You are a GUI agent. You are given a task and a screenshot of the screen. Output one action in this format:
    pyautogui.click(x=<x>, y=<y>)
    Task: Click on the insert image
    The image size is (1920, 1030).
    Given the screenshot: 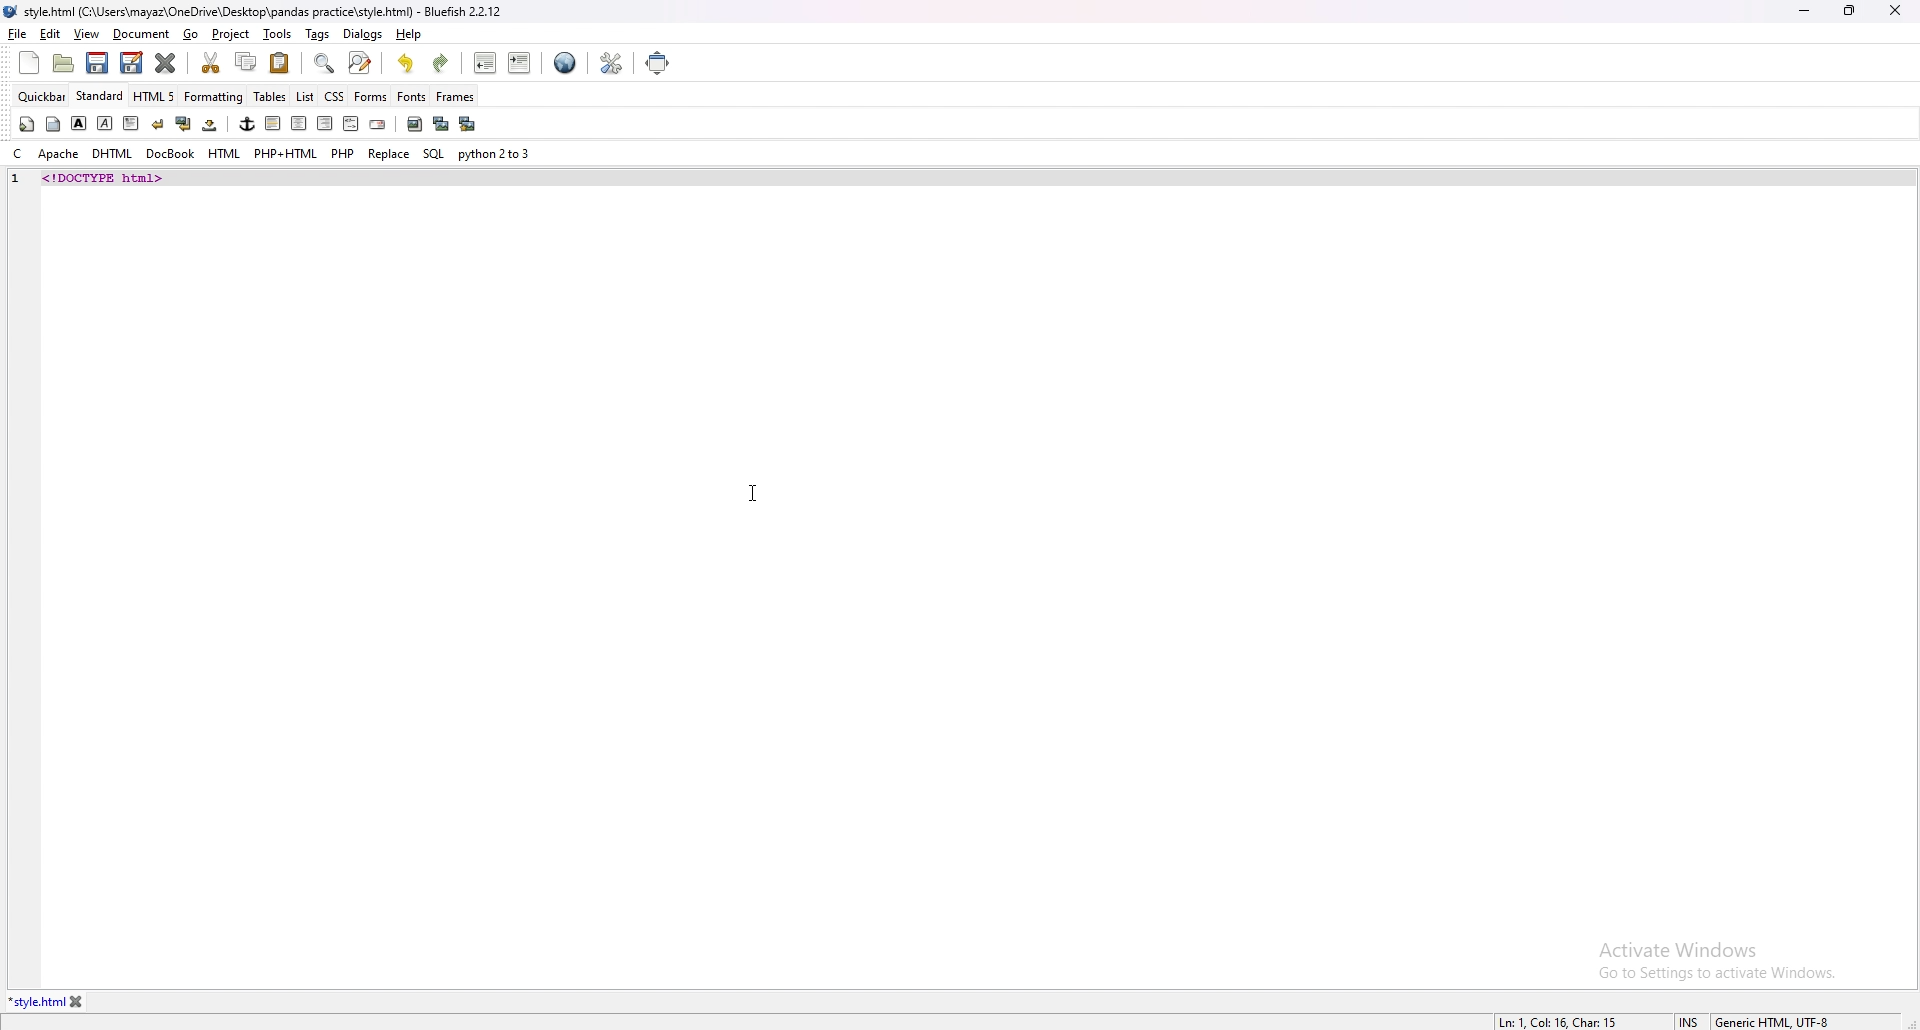 What is the action you would take?
    pyautogui.click(x=414, y=124)
    